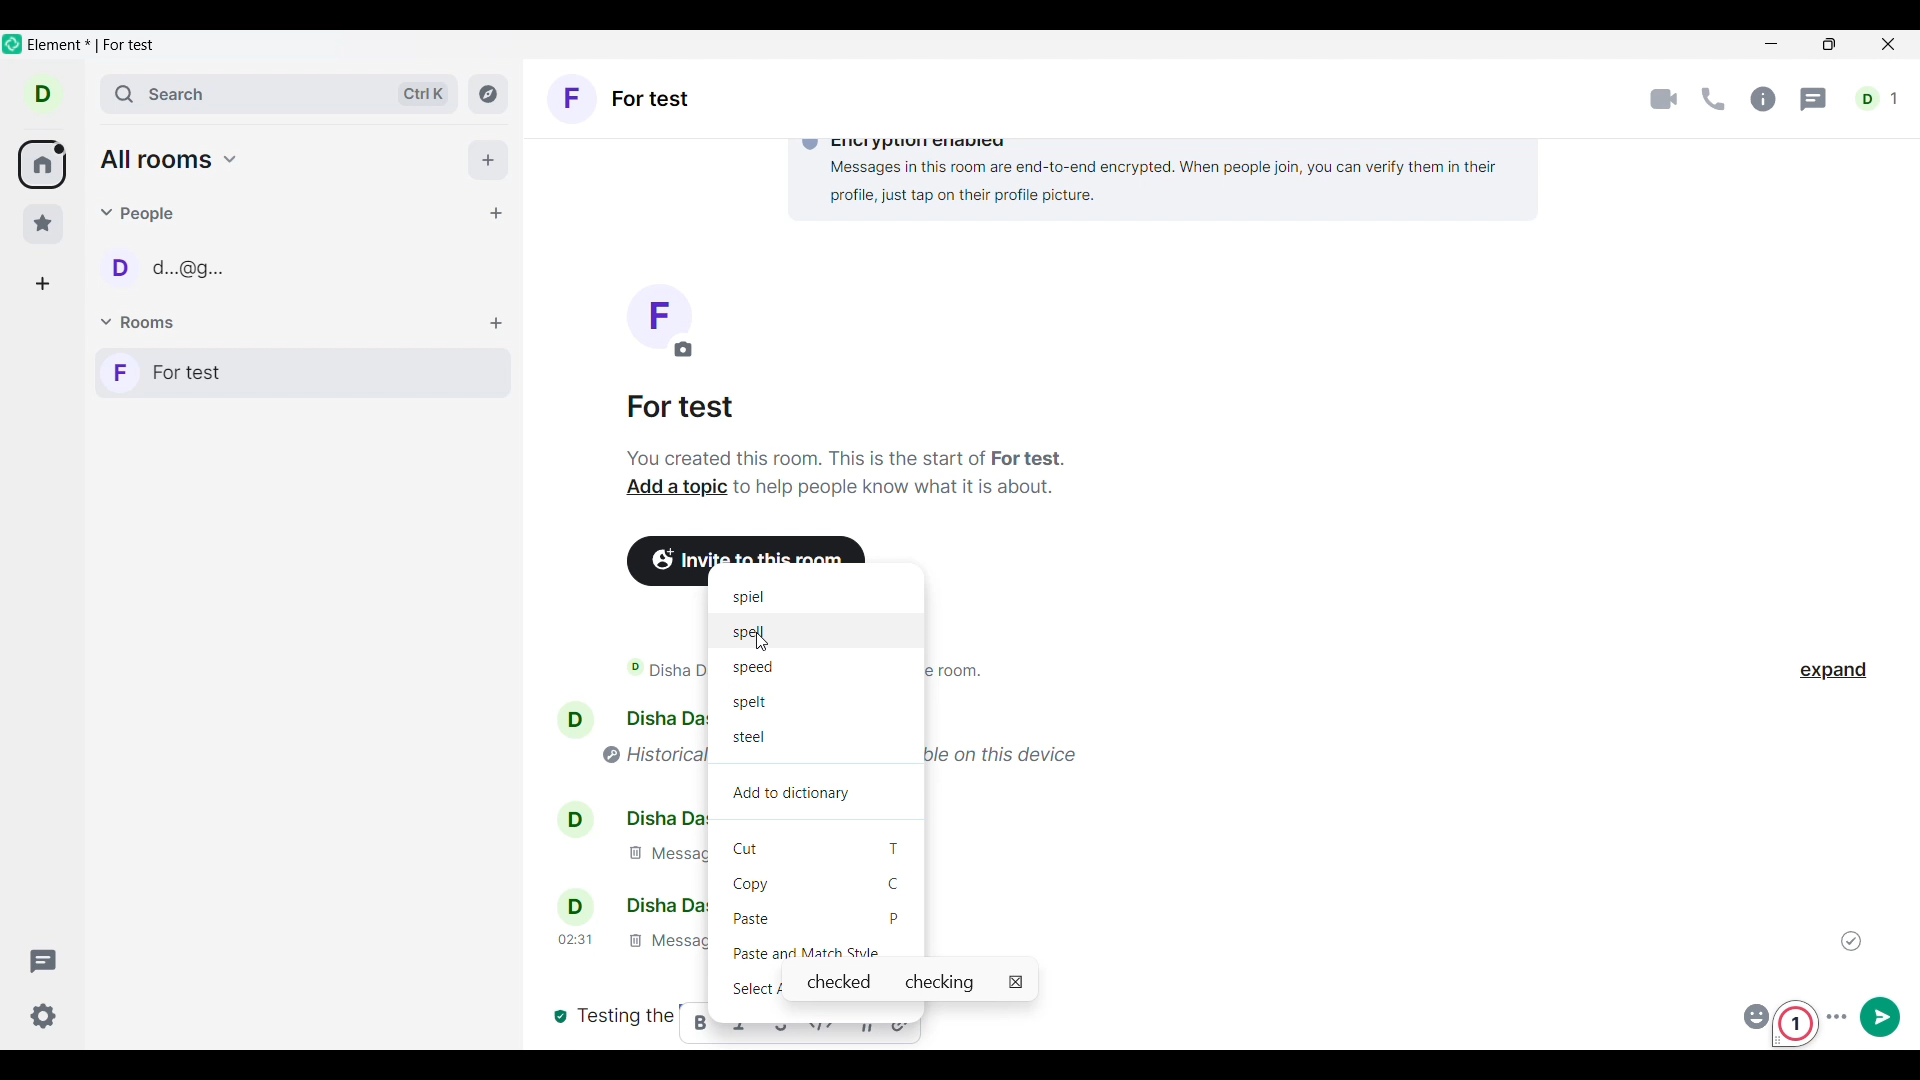 This screenshot has width=1920, height=1080. What do you see at coordinates (621, 101) in the screenshot?
I see `f for test` at bounding box center [621, 101].